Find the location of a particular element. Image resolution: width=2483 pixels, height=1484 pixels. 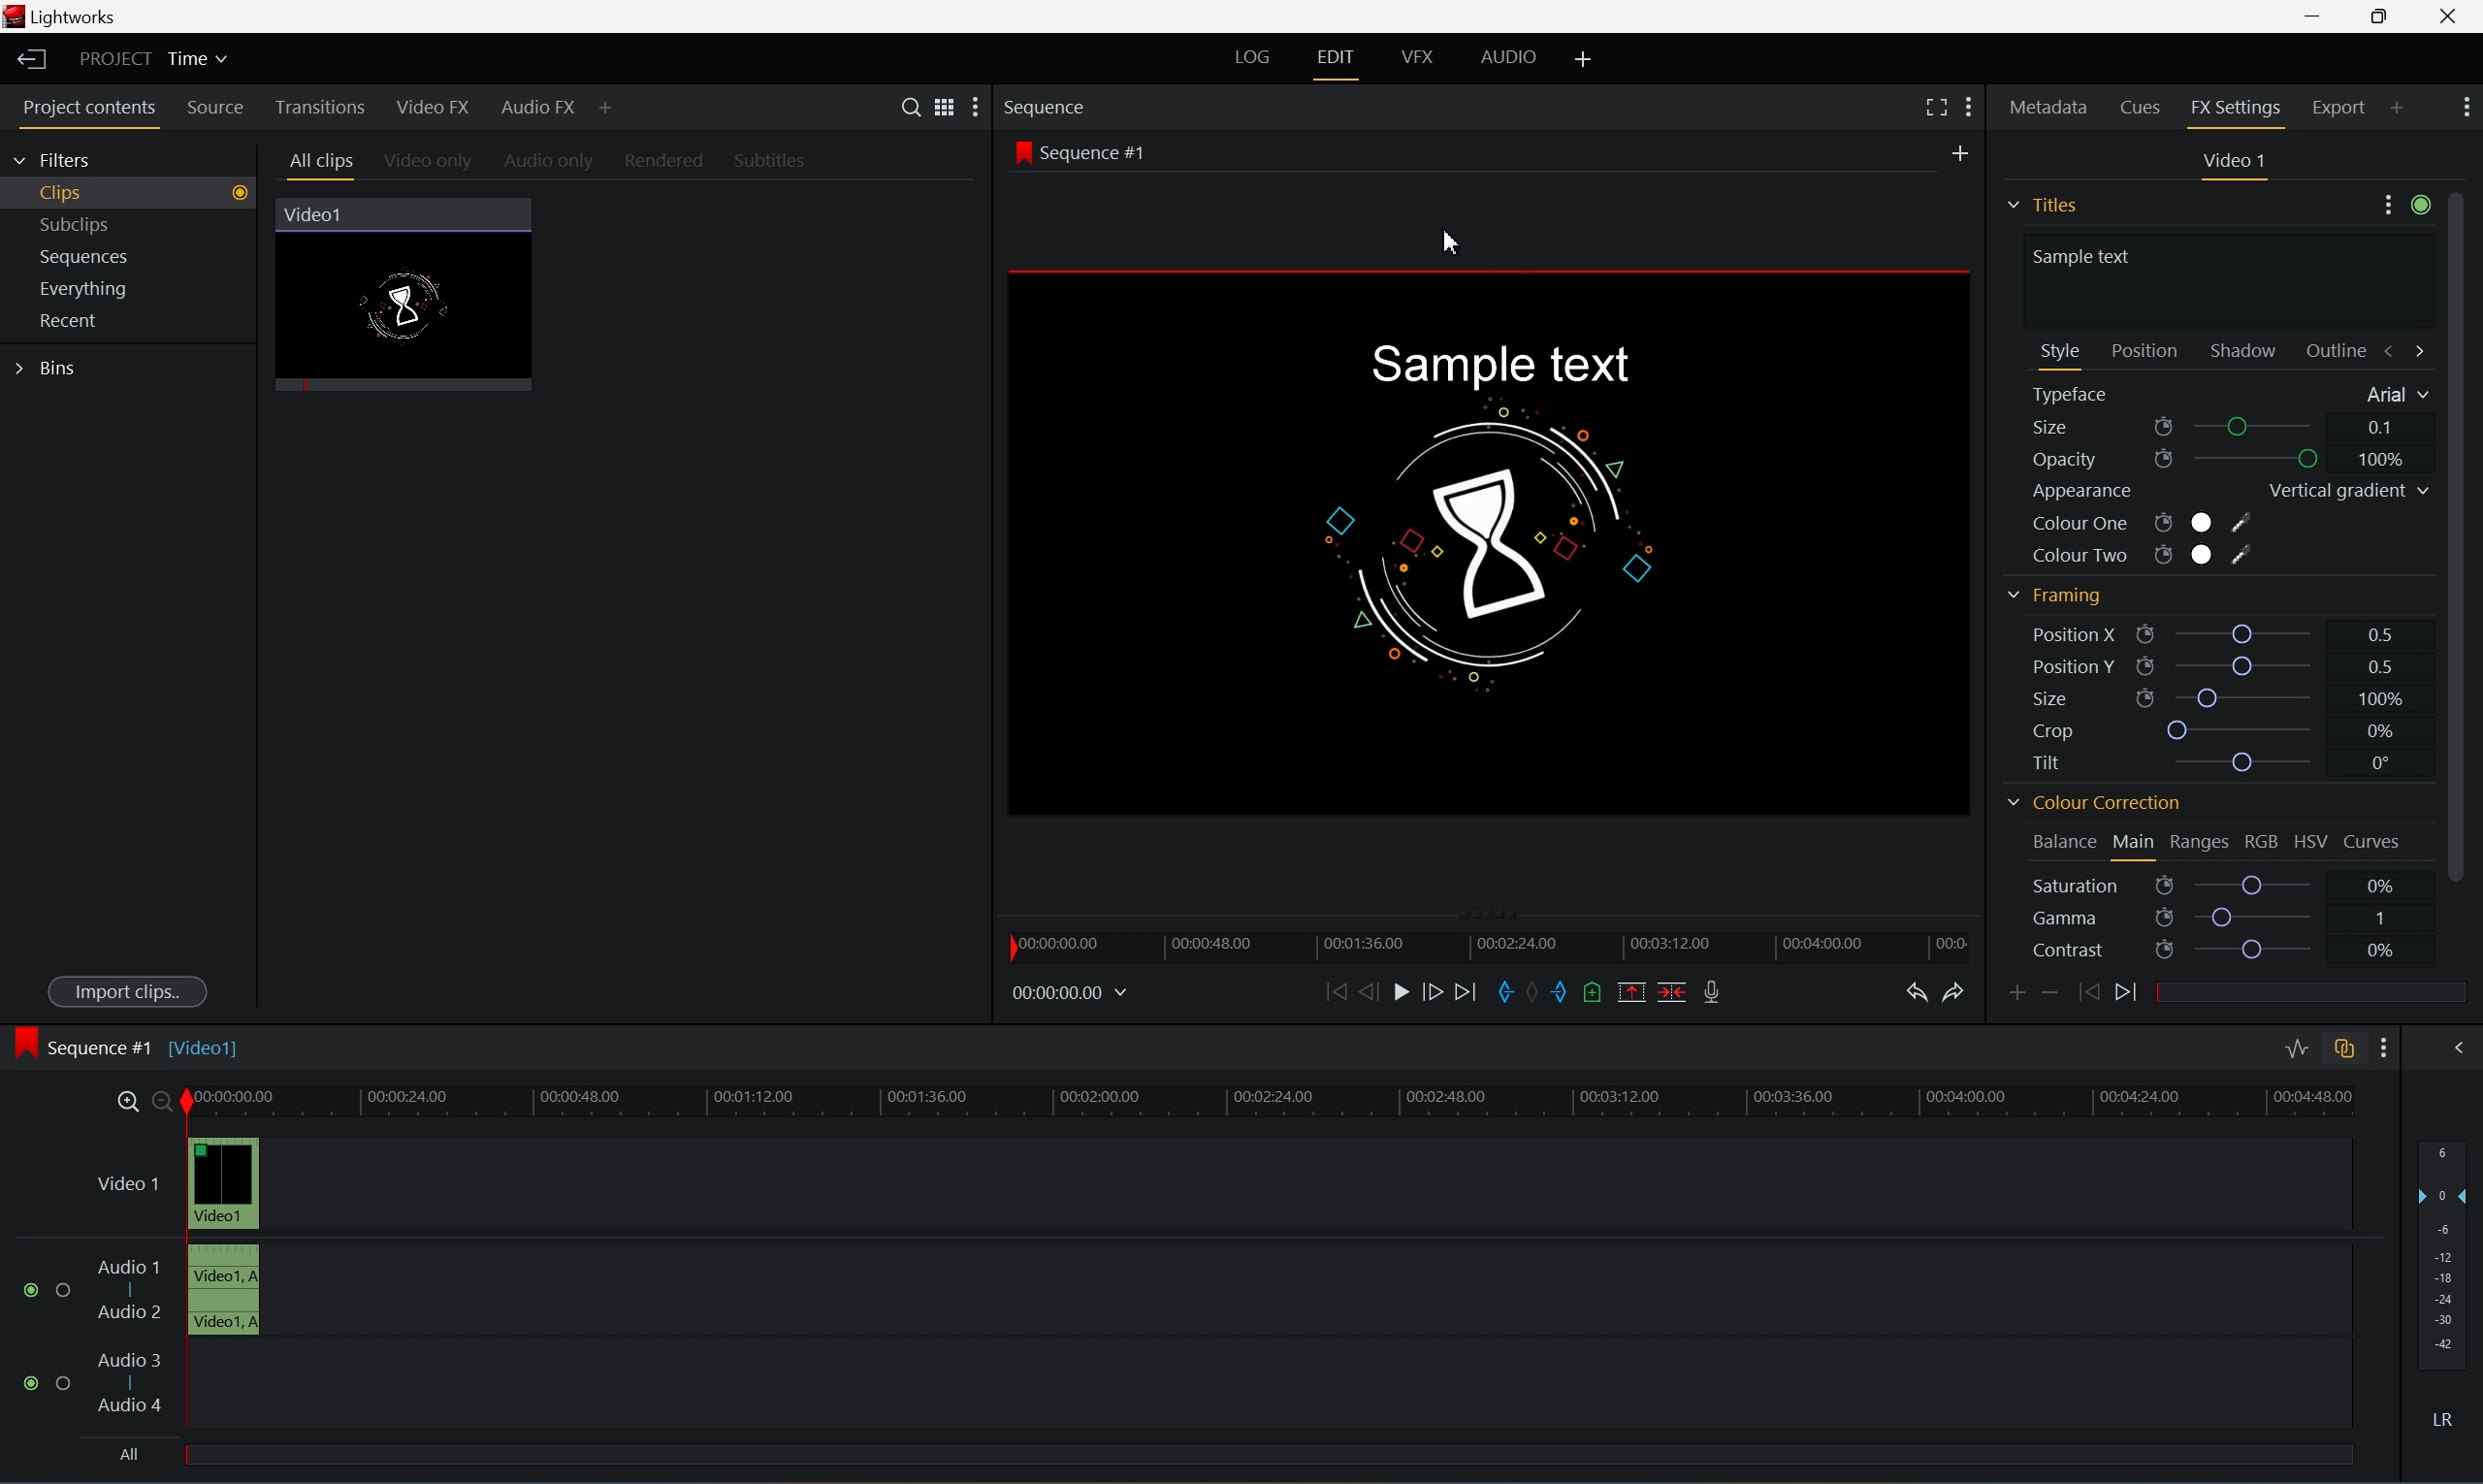

slider is located at coordinates (2249, 631).